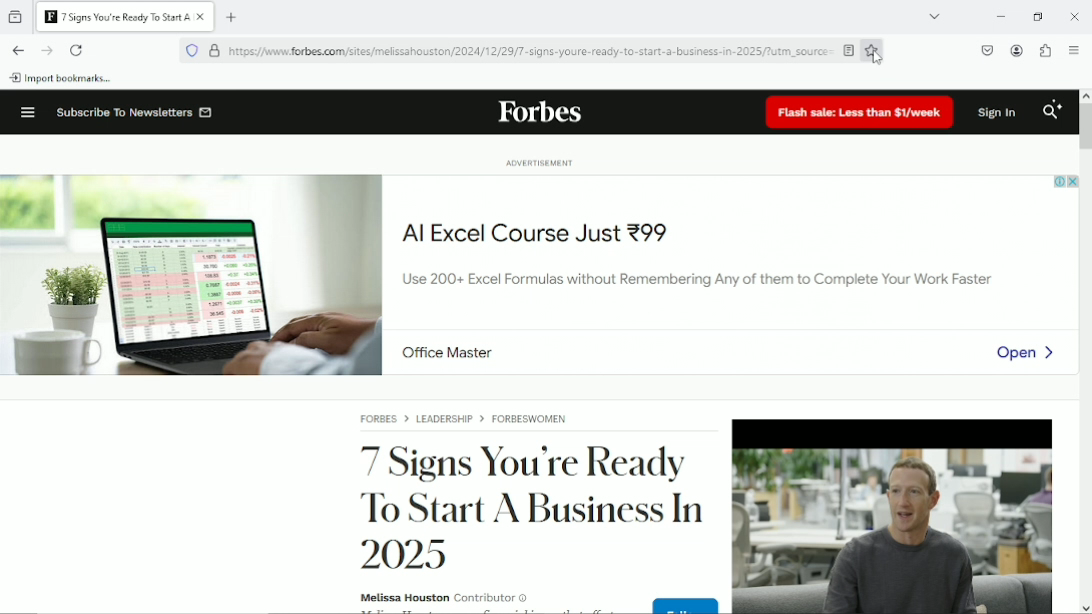  What do you see at coordinates (232, 16) in the screenshot?
I see `new tab` at bounding box center [232, 16].